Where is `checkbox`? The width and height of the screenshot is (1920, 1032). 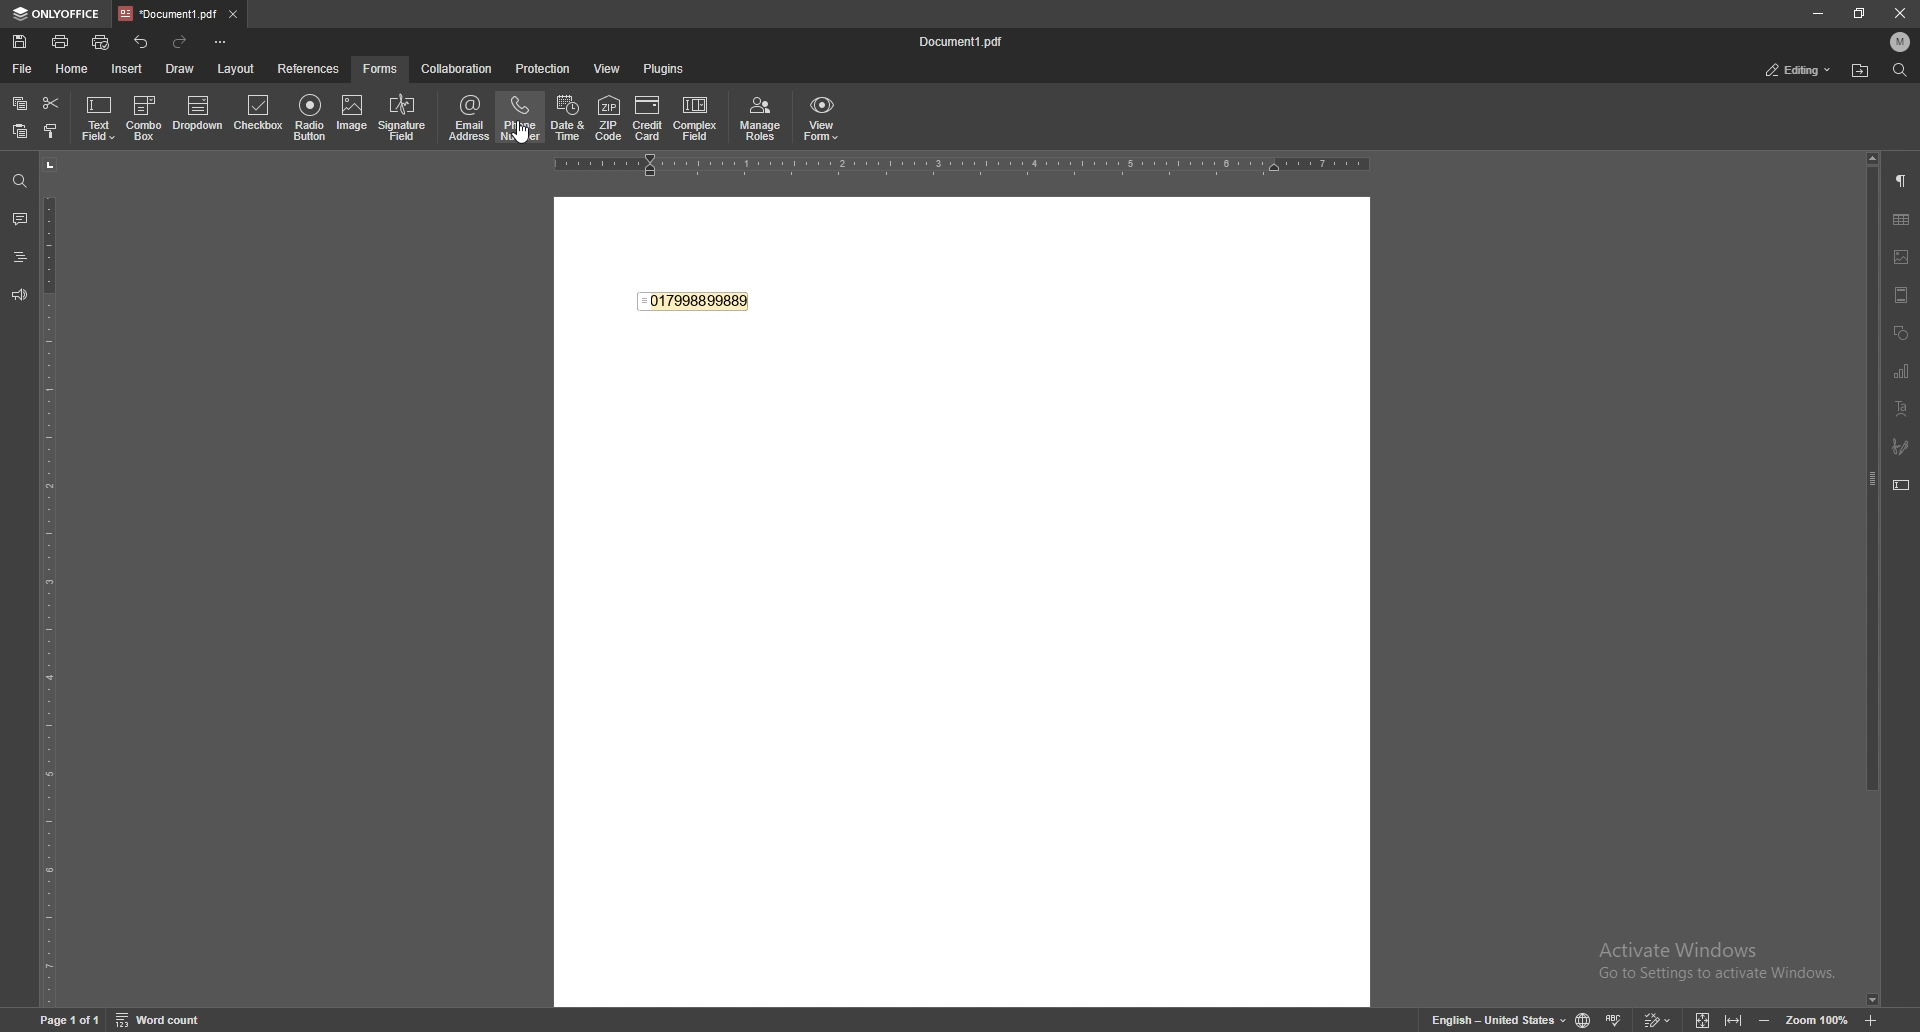
checkbox is located at coordinates (259, 115).